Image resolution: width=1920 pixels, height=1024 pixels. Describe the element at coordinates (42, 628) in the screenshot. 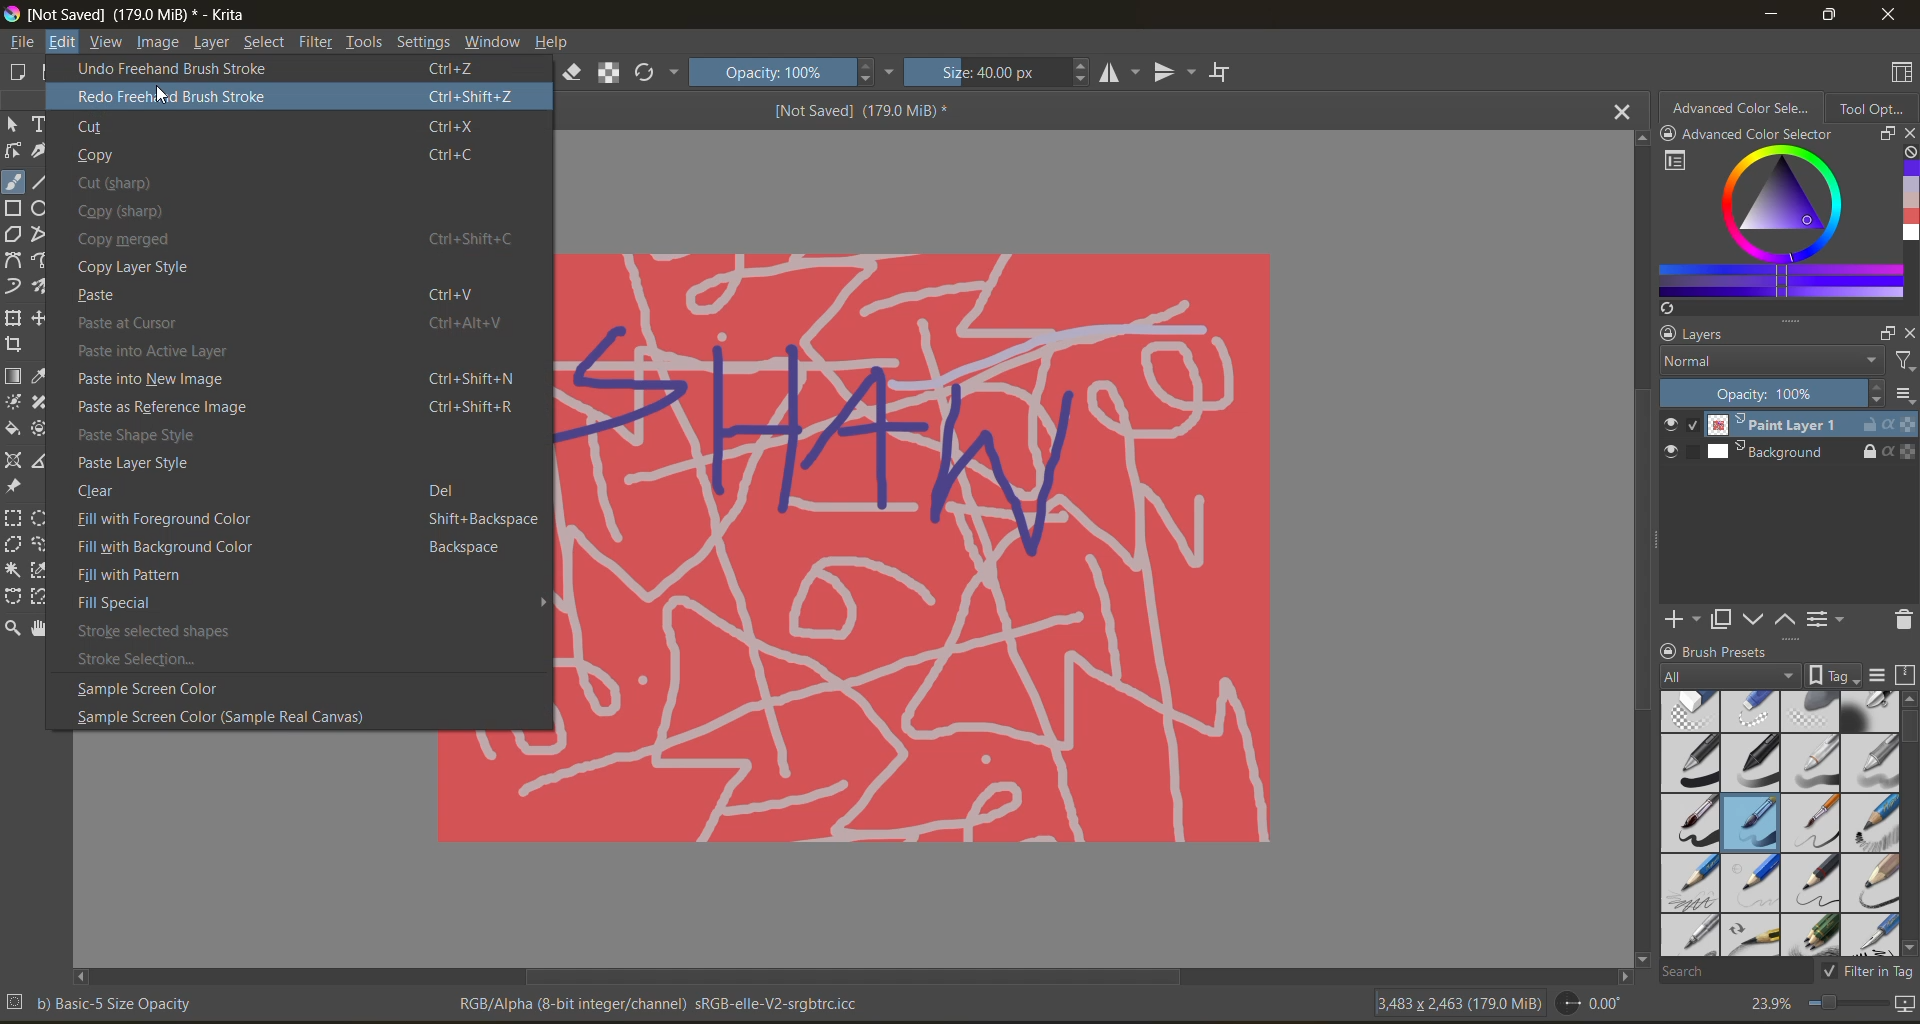

I see `pan tool` at that location.